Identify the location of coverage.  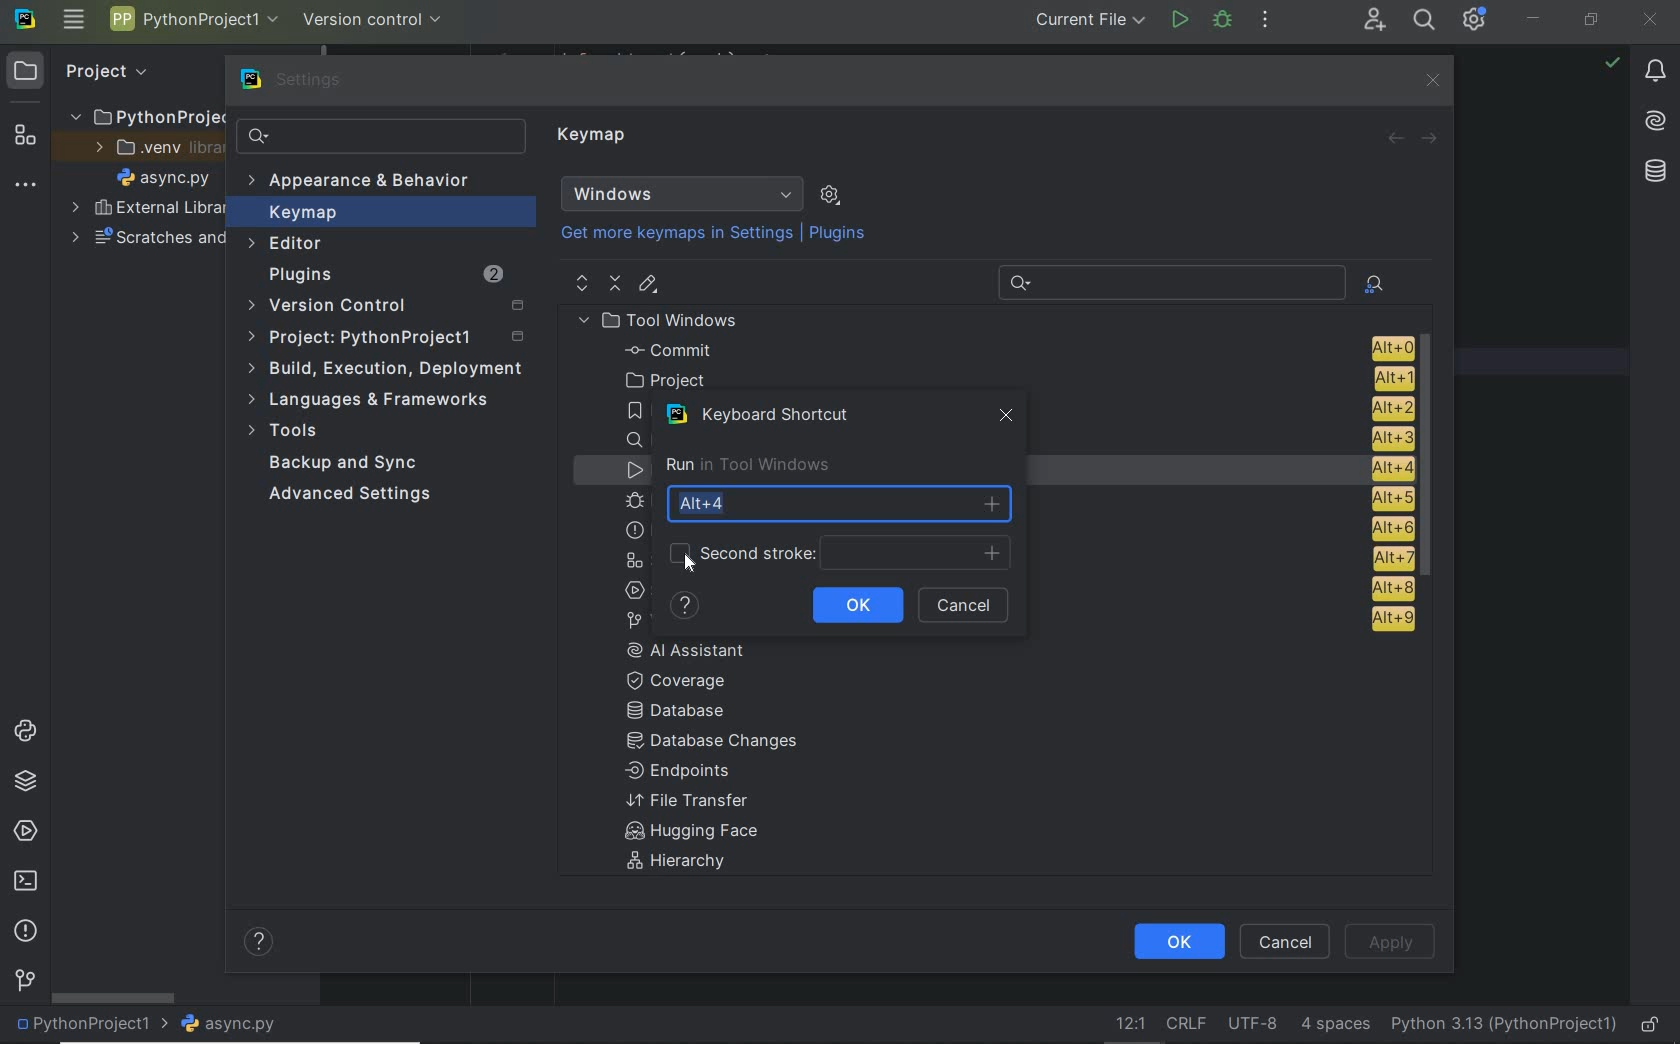
(688, 679).